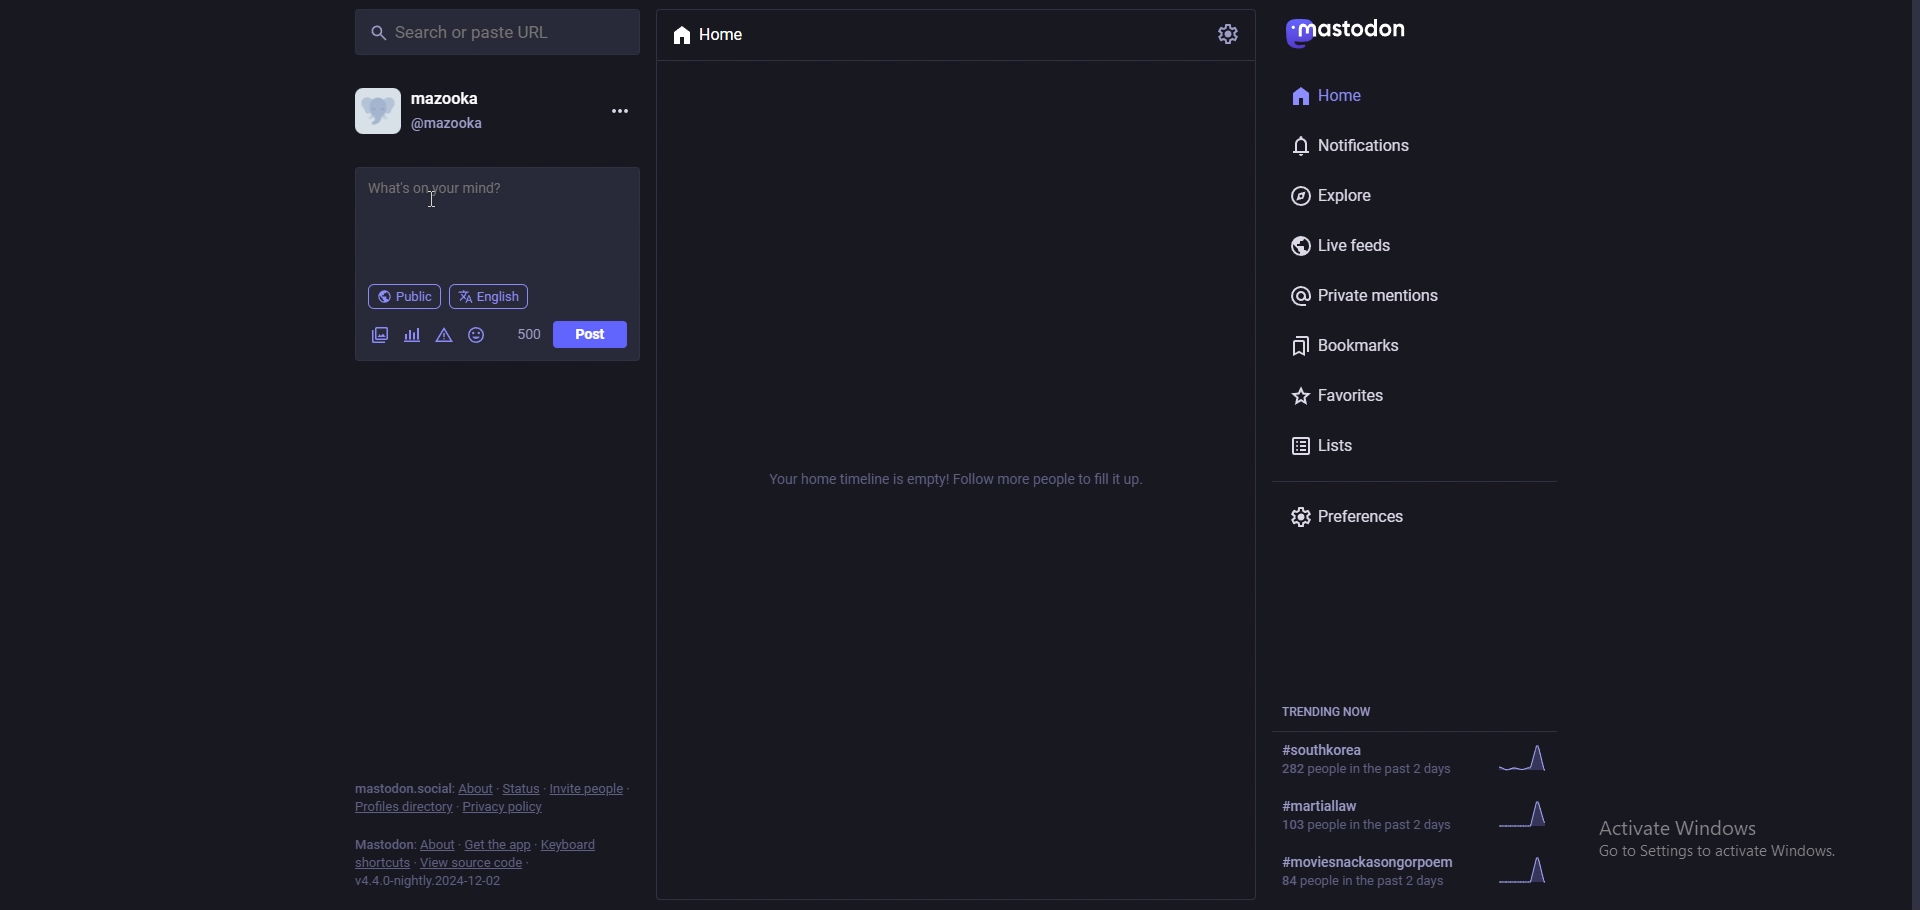 This screenshot has width=1920, height=910. I want to click on emoji, so click(475, 335).